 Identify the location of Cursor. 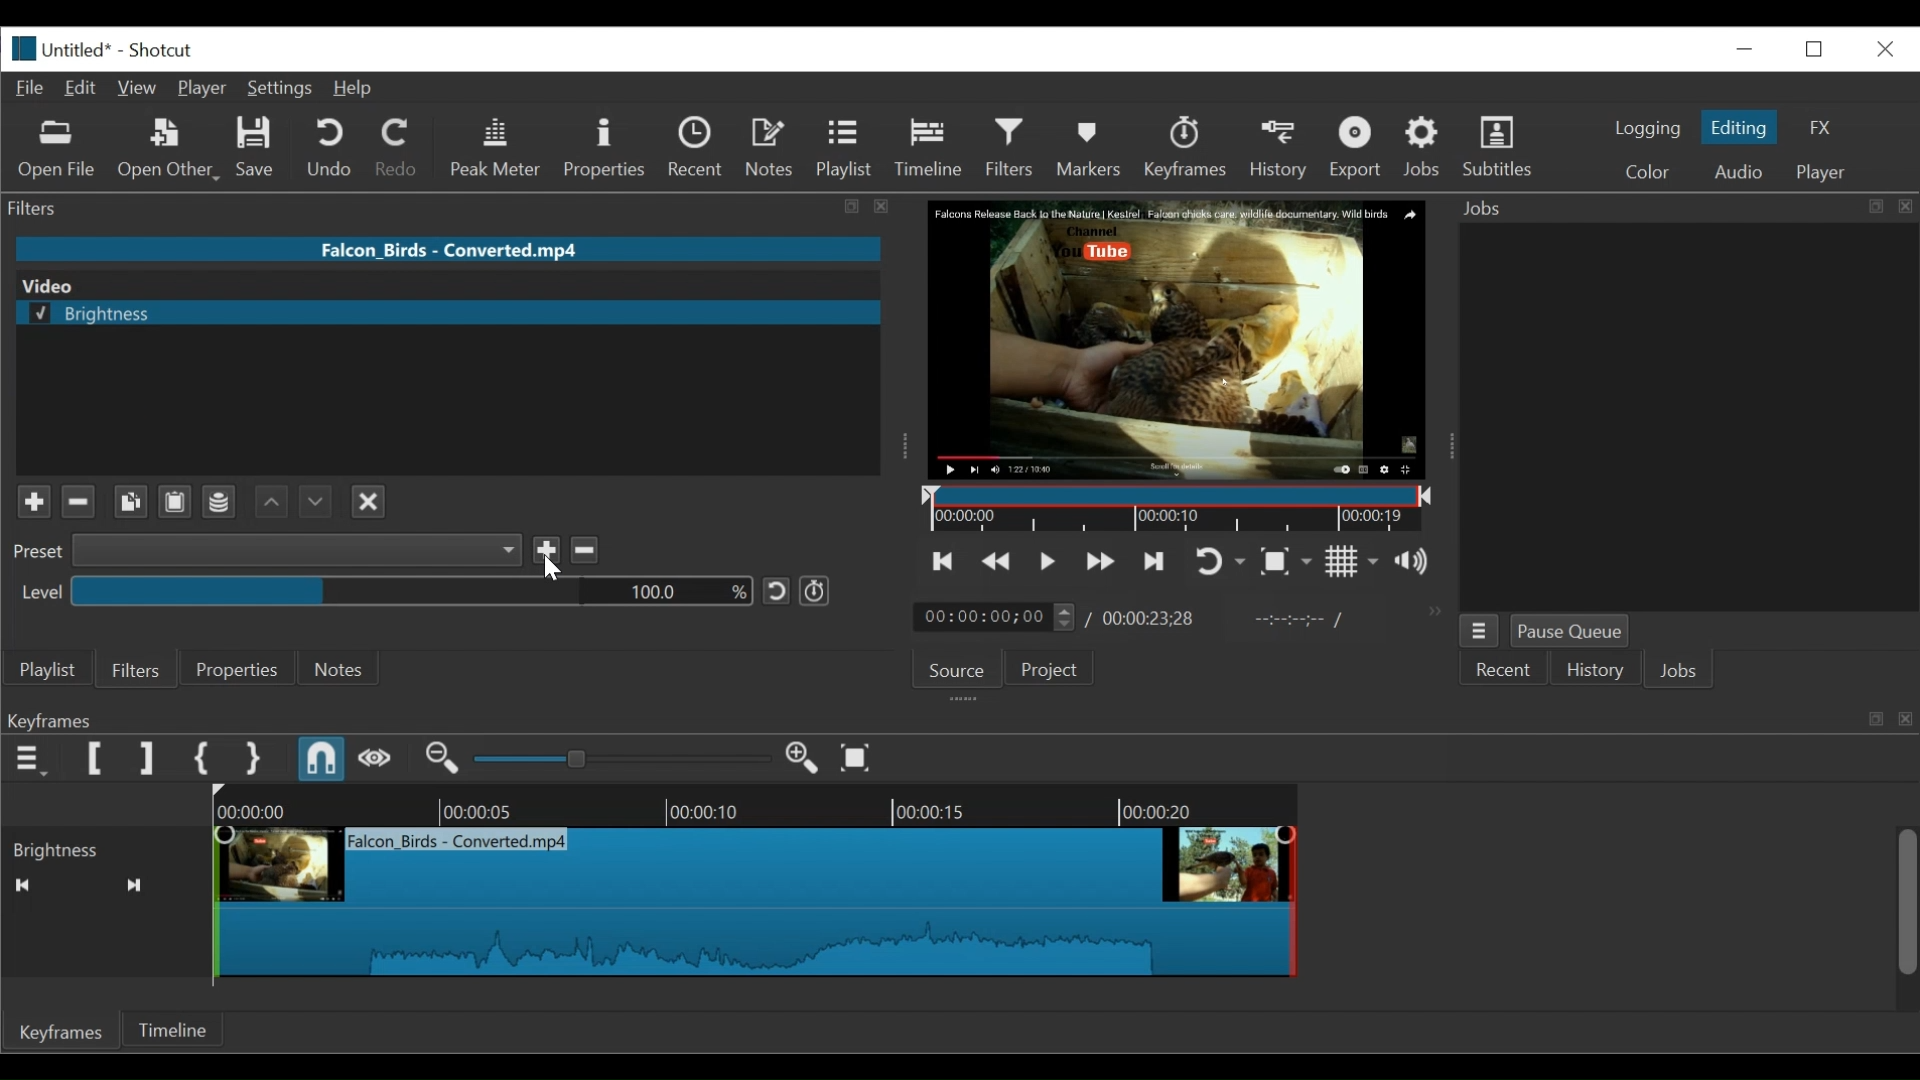
(556, 572).